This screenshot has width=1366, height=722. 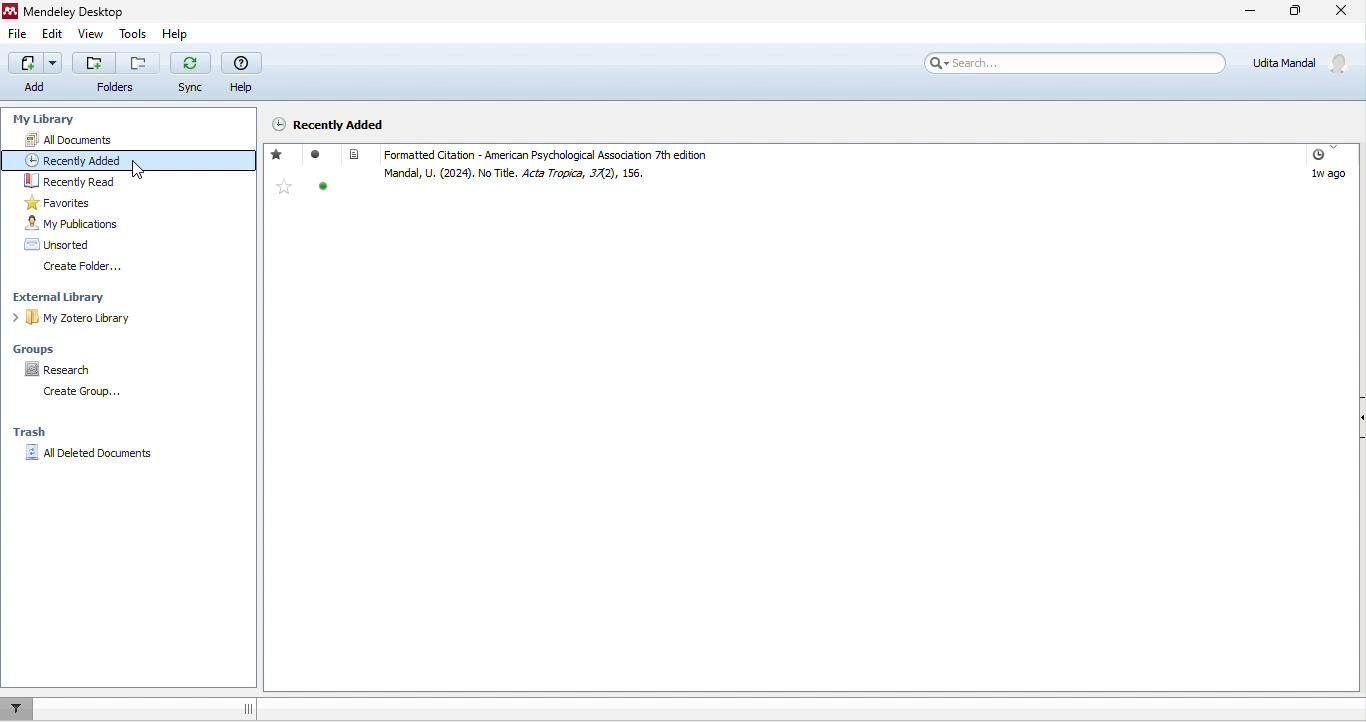 What do you see at coordinates (68, 298) in the screenshot?
I see `external library` at bounding box center [68, 298].